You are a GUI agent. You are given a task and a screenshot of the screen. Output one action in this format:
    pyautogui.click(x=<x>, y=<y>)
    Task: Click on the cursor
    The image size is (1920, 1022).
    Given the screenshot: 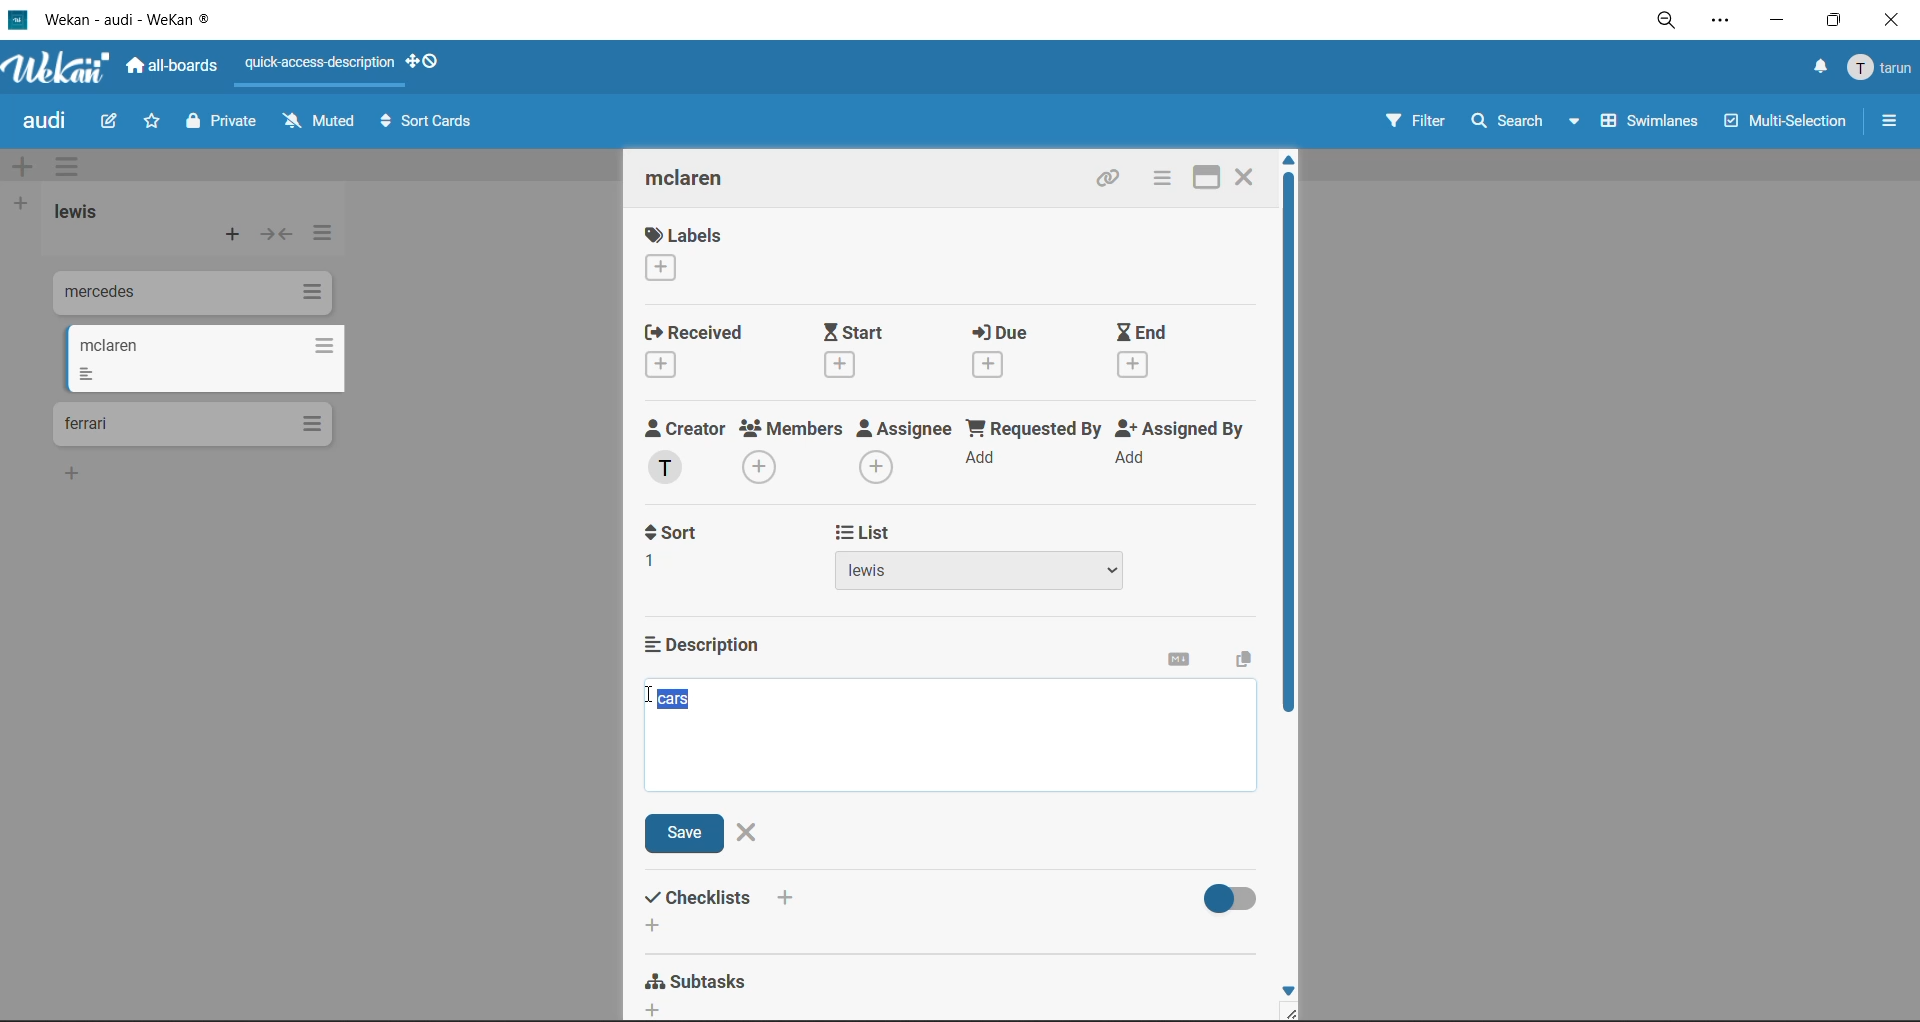 What is the action you would take?
    pyautogui.click(x=647, y=698)
    